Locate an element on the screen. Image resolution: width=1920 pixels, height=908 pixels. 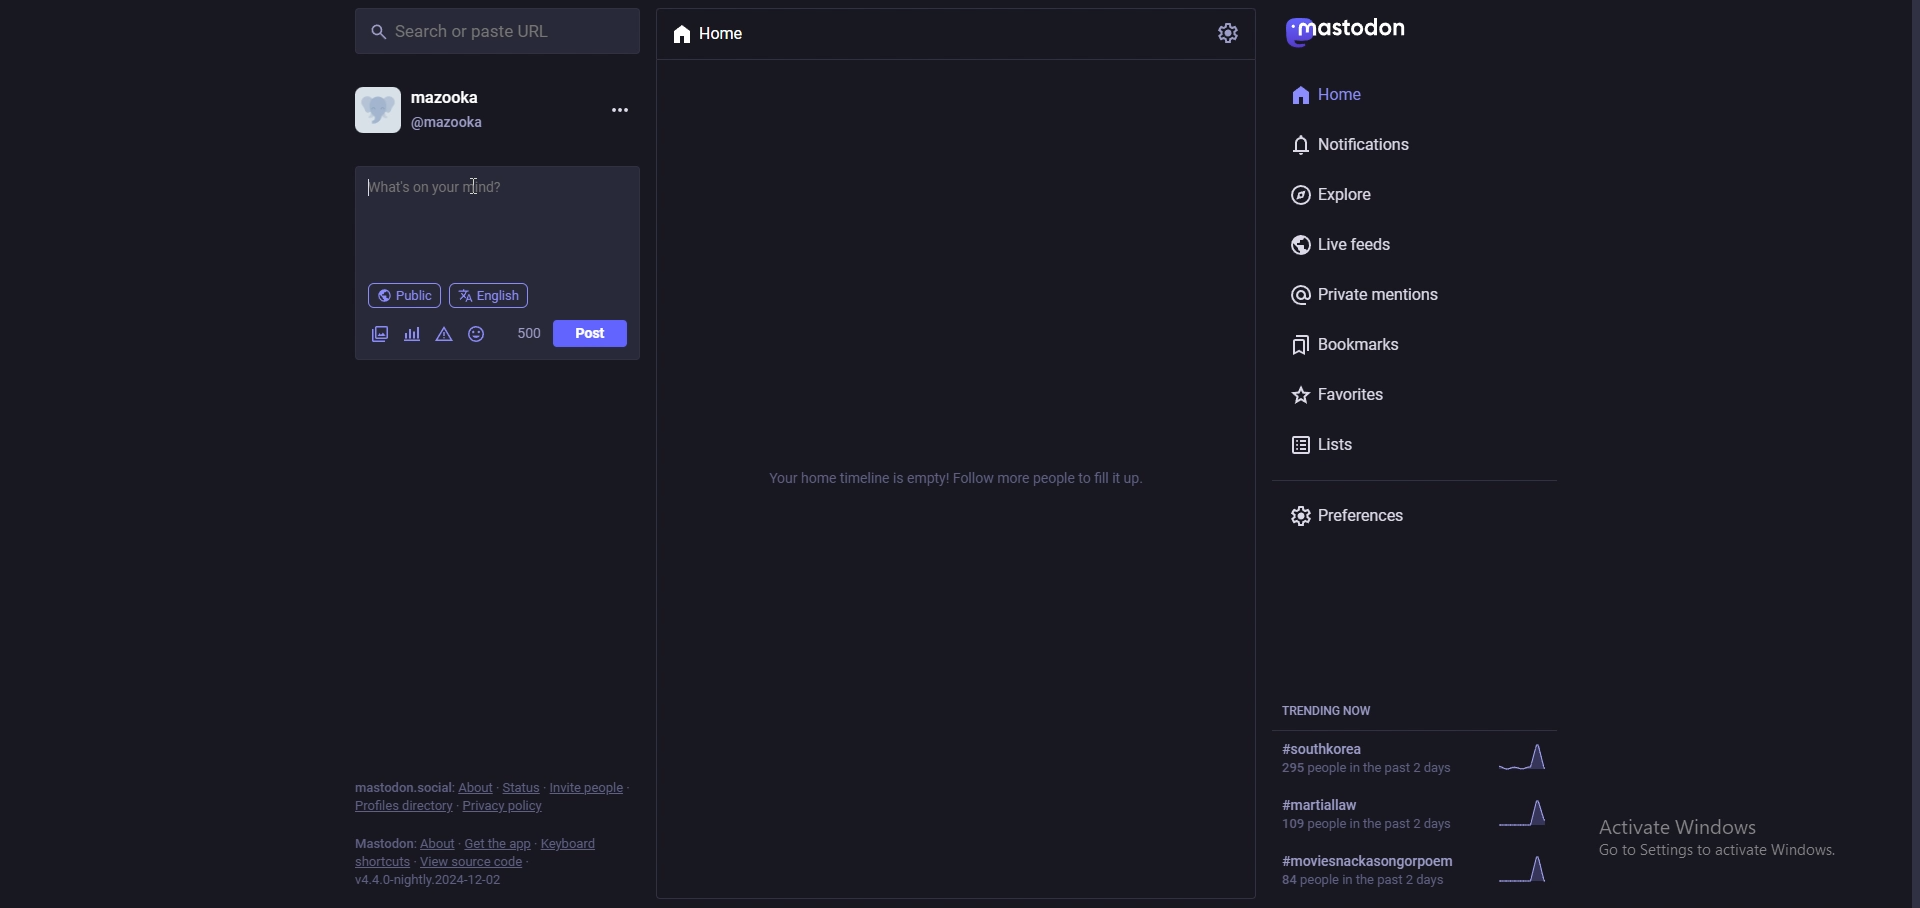
keyboard is located at coordinates (567, 843).